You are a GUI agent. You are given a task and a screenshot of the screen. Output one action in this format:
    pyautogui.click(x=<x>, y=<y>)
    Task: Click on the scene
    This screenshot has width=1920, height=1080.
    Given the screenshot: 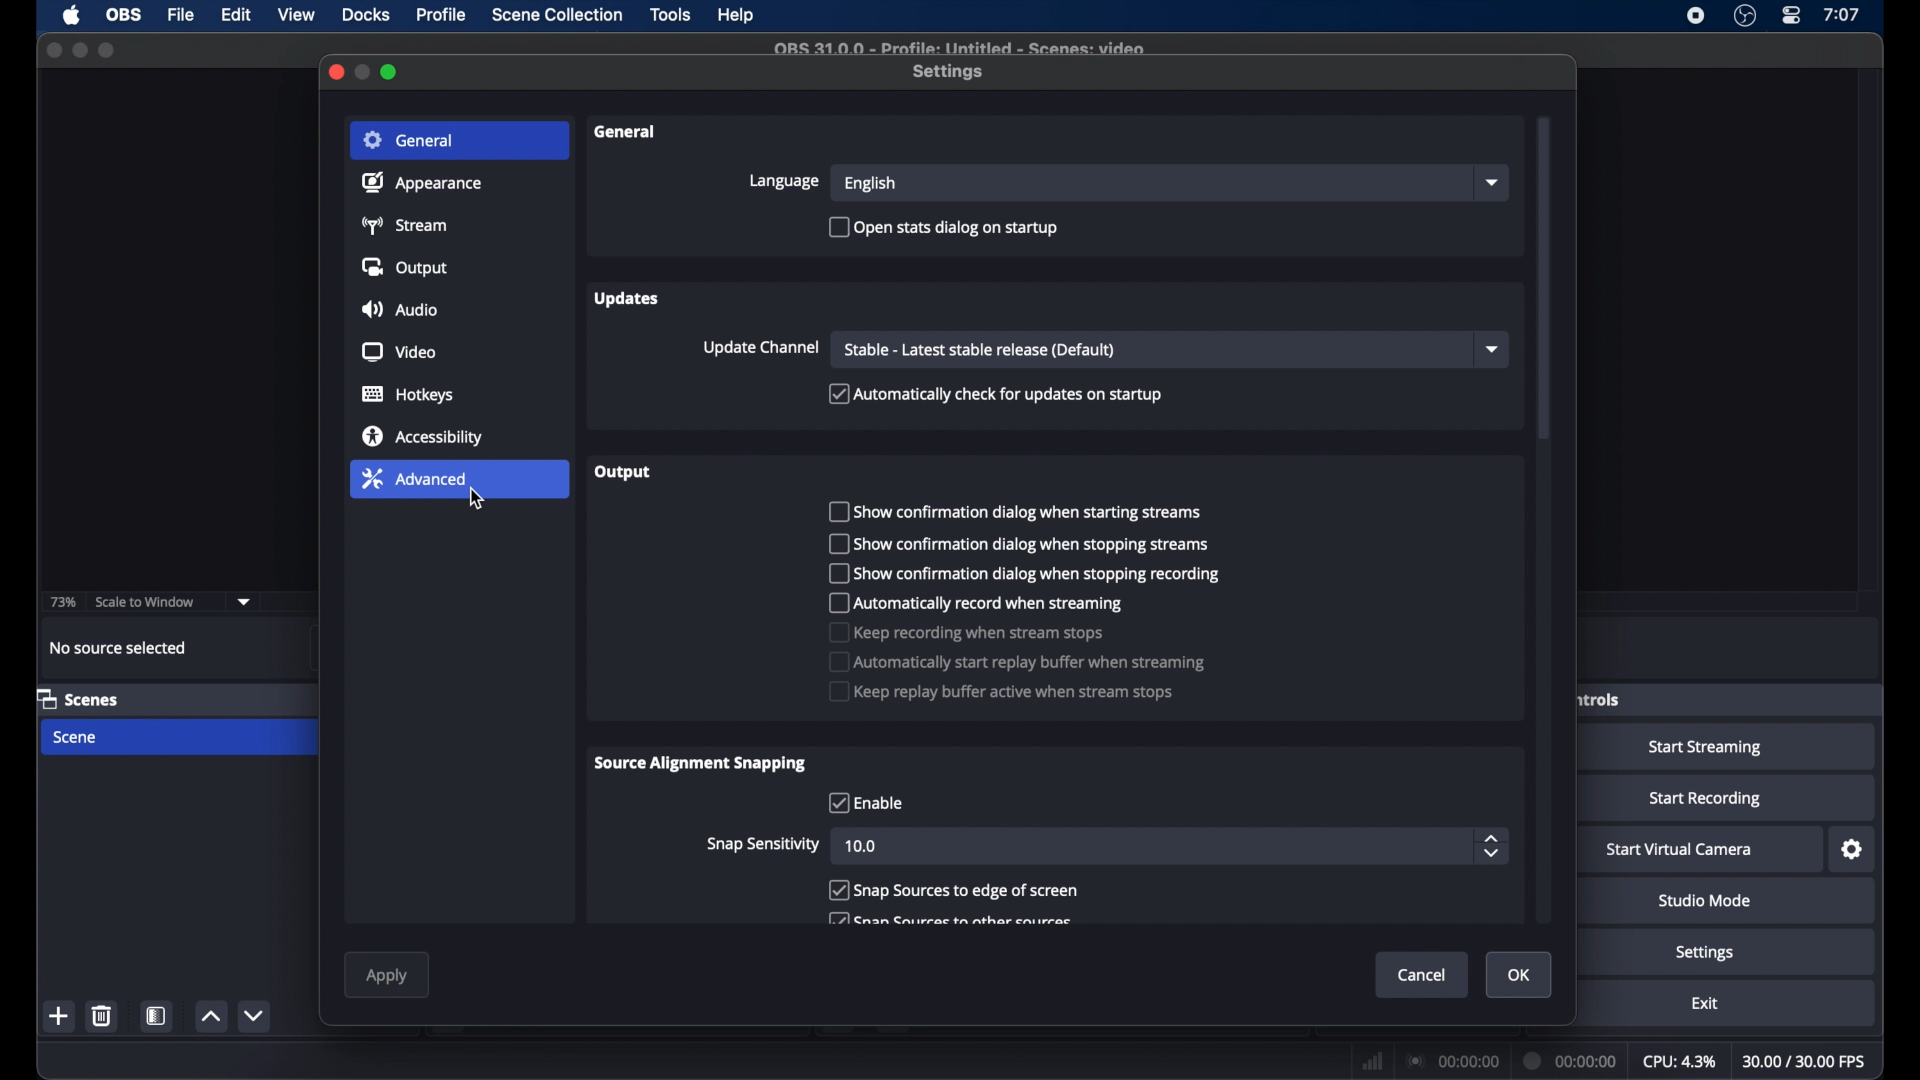 What is the action you would take?
    pyautogui.click(x=77, y=738)
    